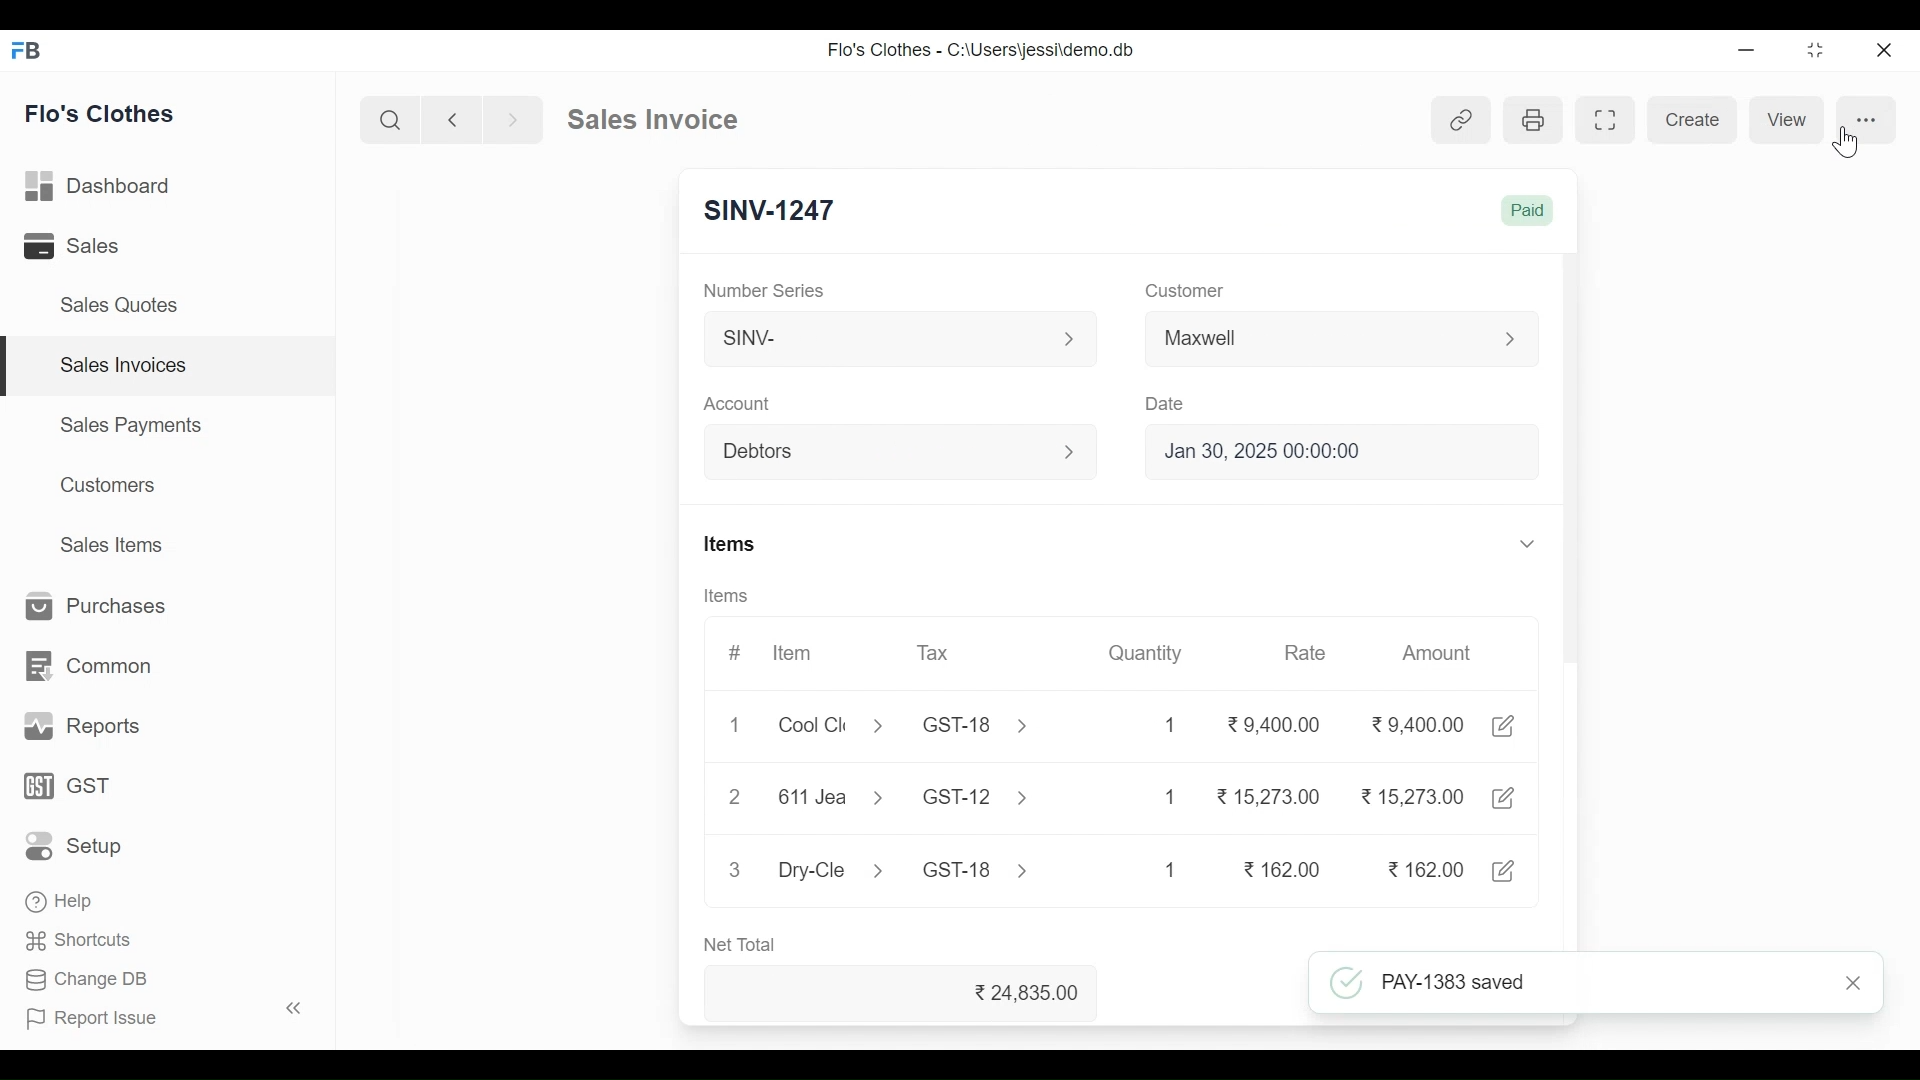 This screenshot has width=1920, height=1080. Describe the element at coordinates (67, 787) in the screenshot. I see `GST` at that location.